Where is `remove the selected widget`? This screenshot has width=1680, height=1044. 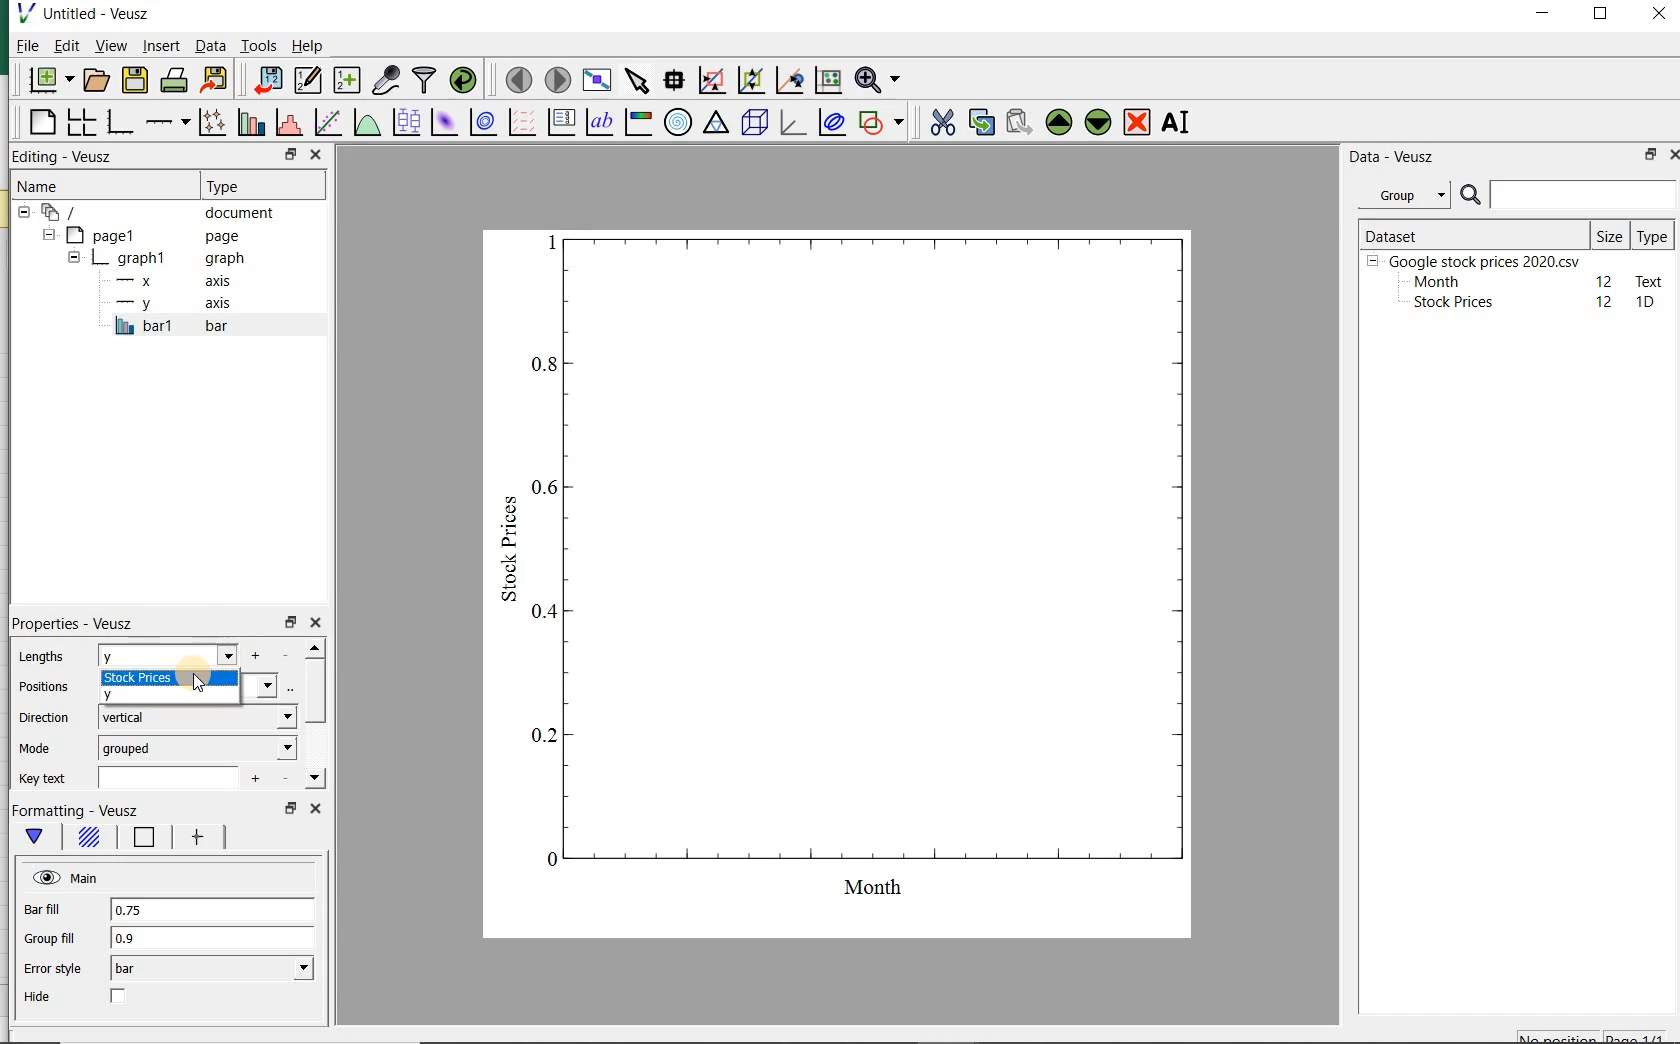
remove the selected widget is located at coordinates (1138, 122).